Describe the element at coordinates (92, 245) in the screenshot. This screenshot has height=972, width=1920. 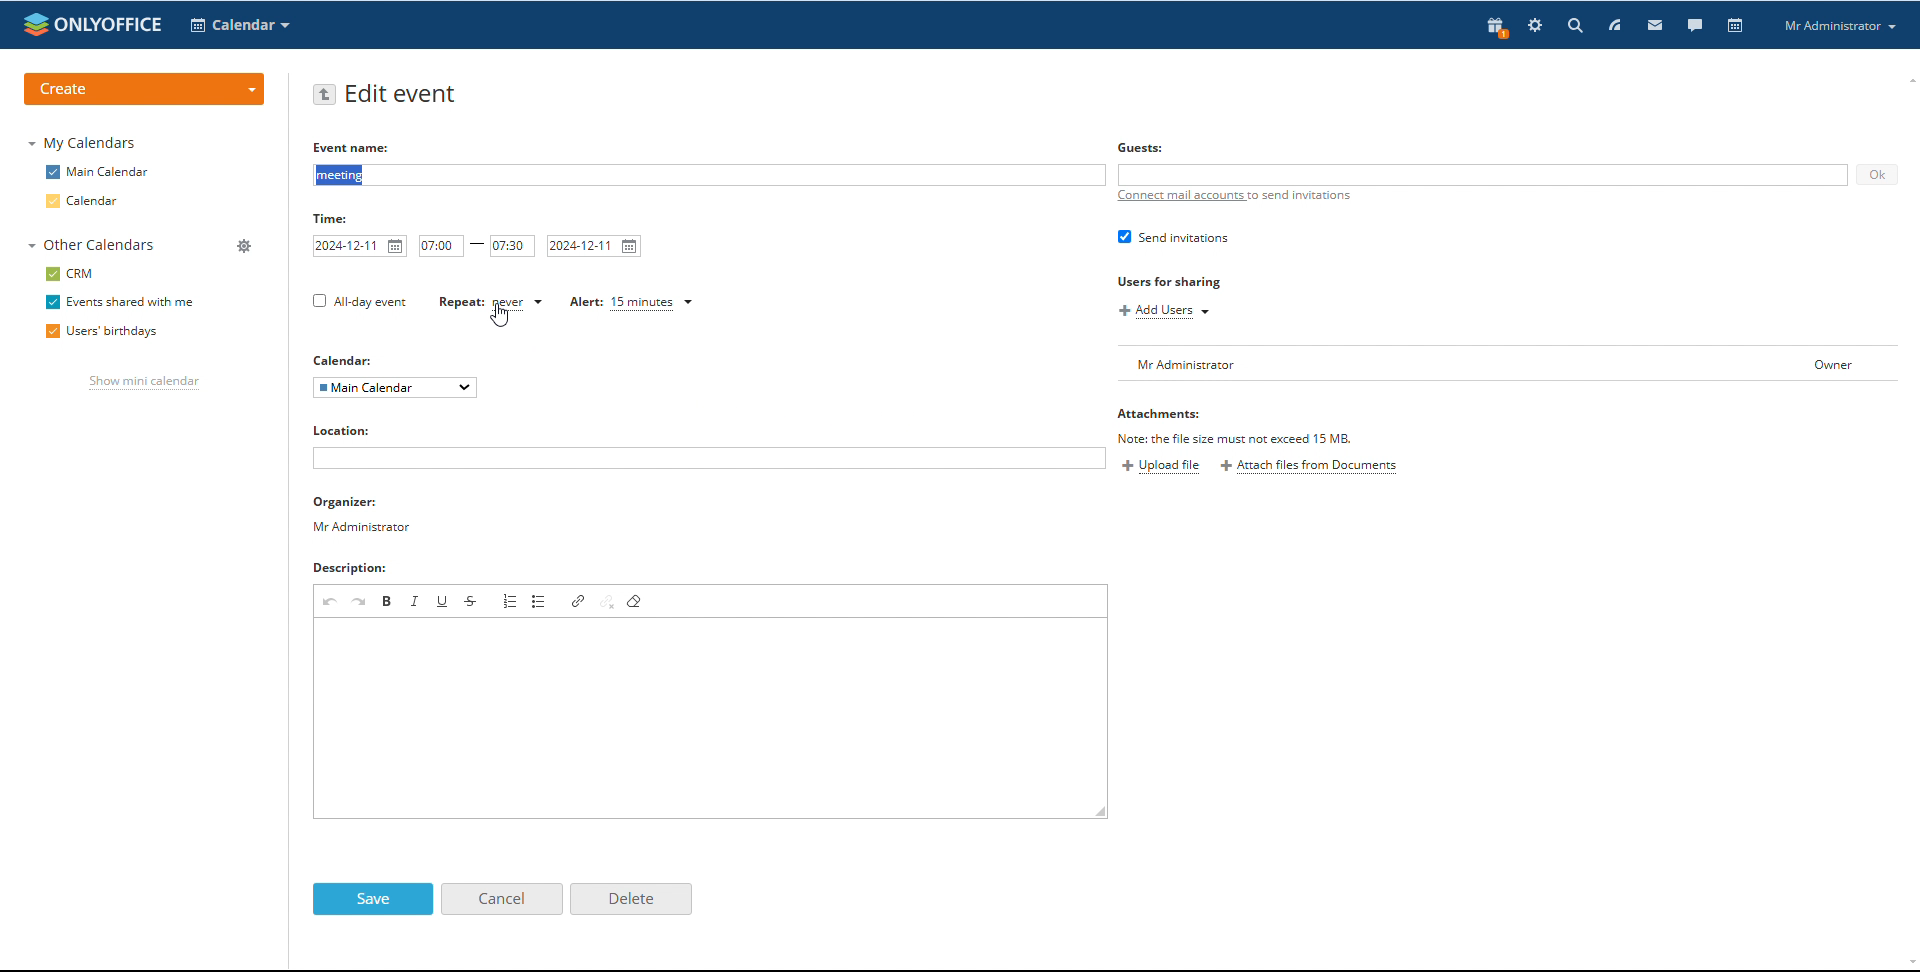
I see `other calendars` at that location.